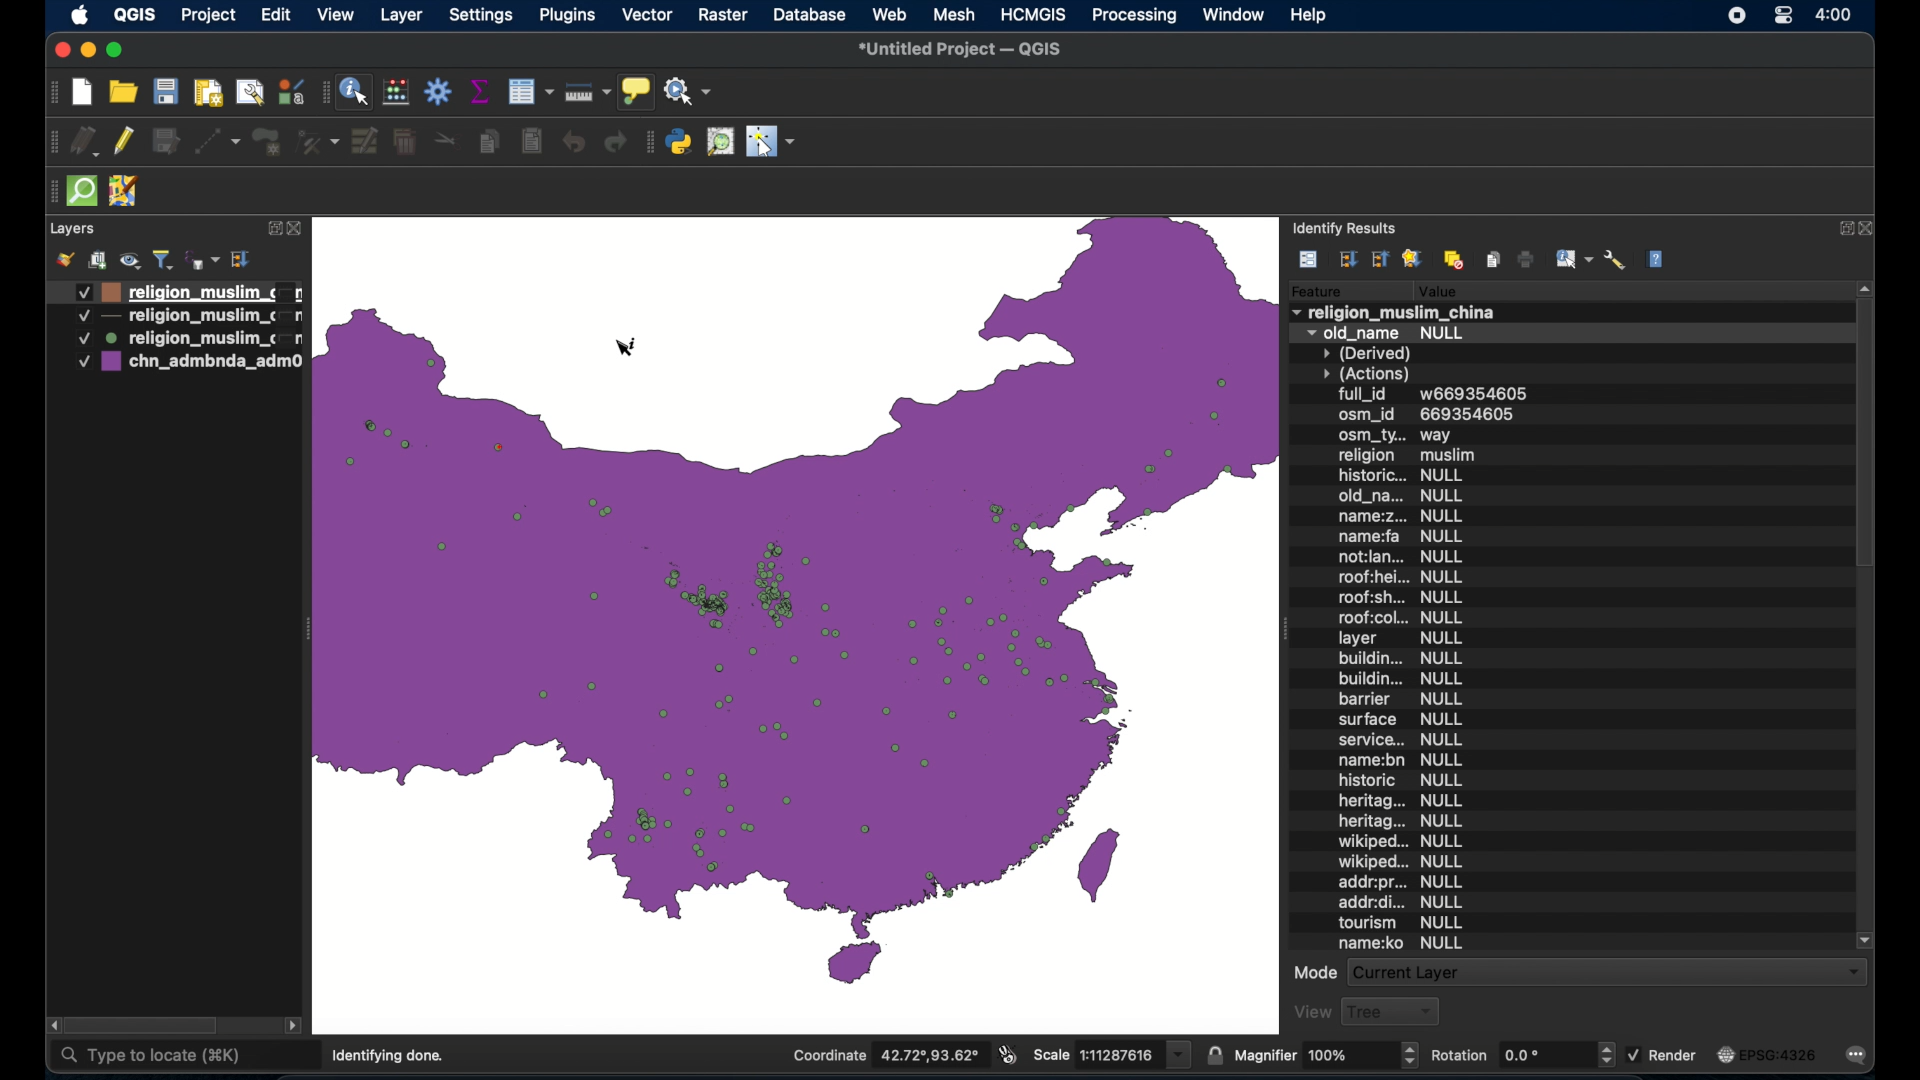 The height and width of the screenshot is (1080, 1920). I want to click on HCMGIS, so click(1033, 15).